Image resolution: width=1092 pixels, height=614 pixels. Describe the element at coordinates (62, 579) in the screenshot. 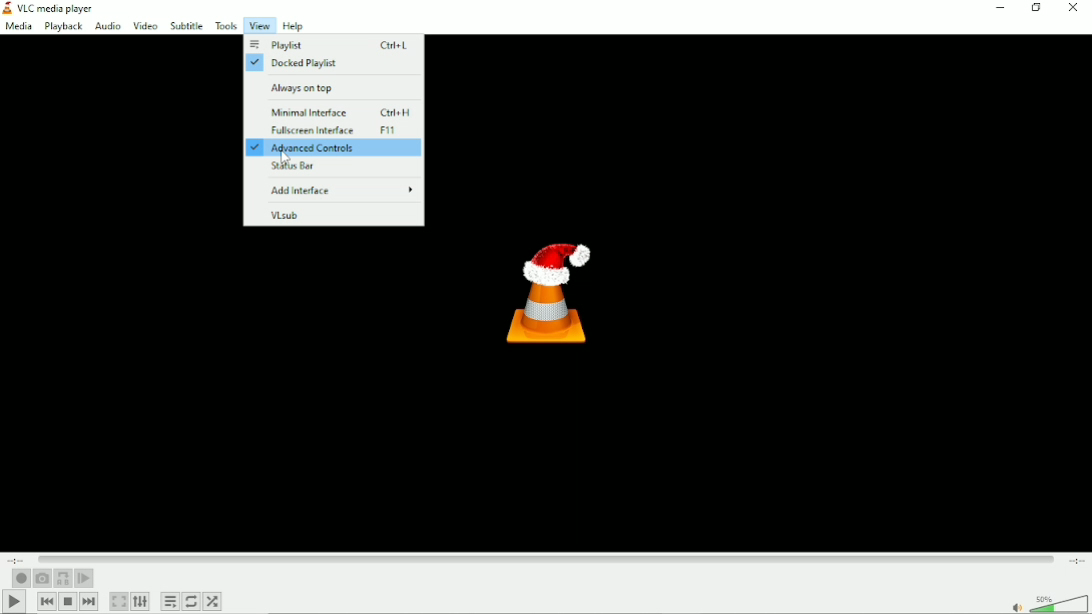

I see `Loop from point A to B continuously` at that location.